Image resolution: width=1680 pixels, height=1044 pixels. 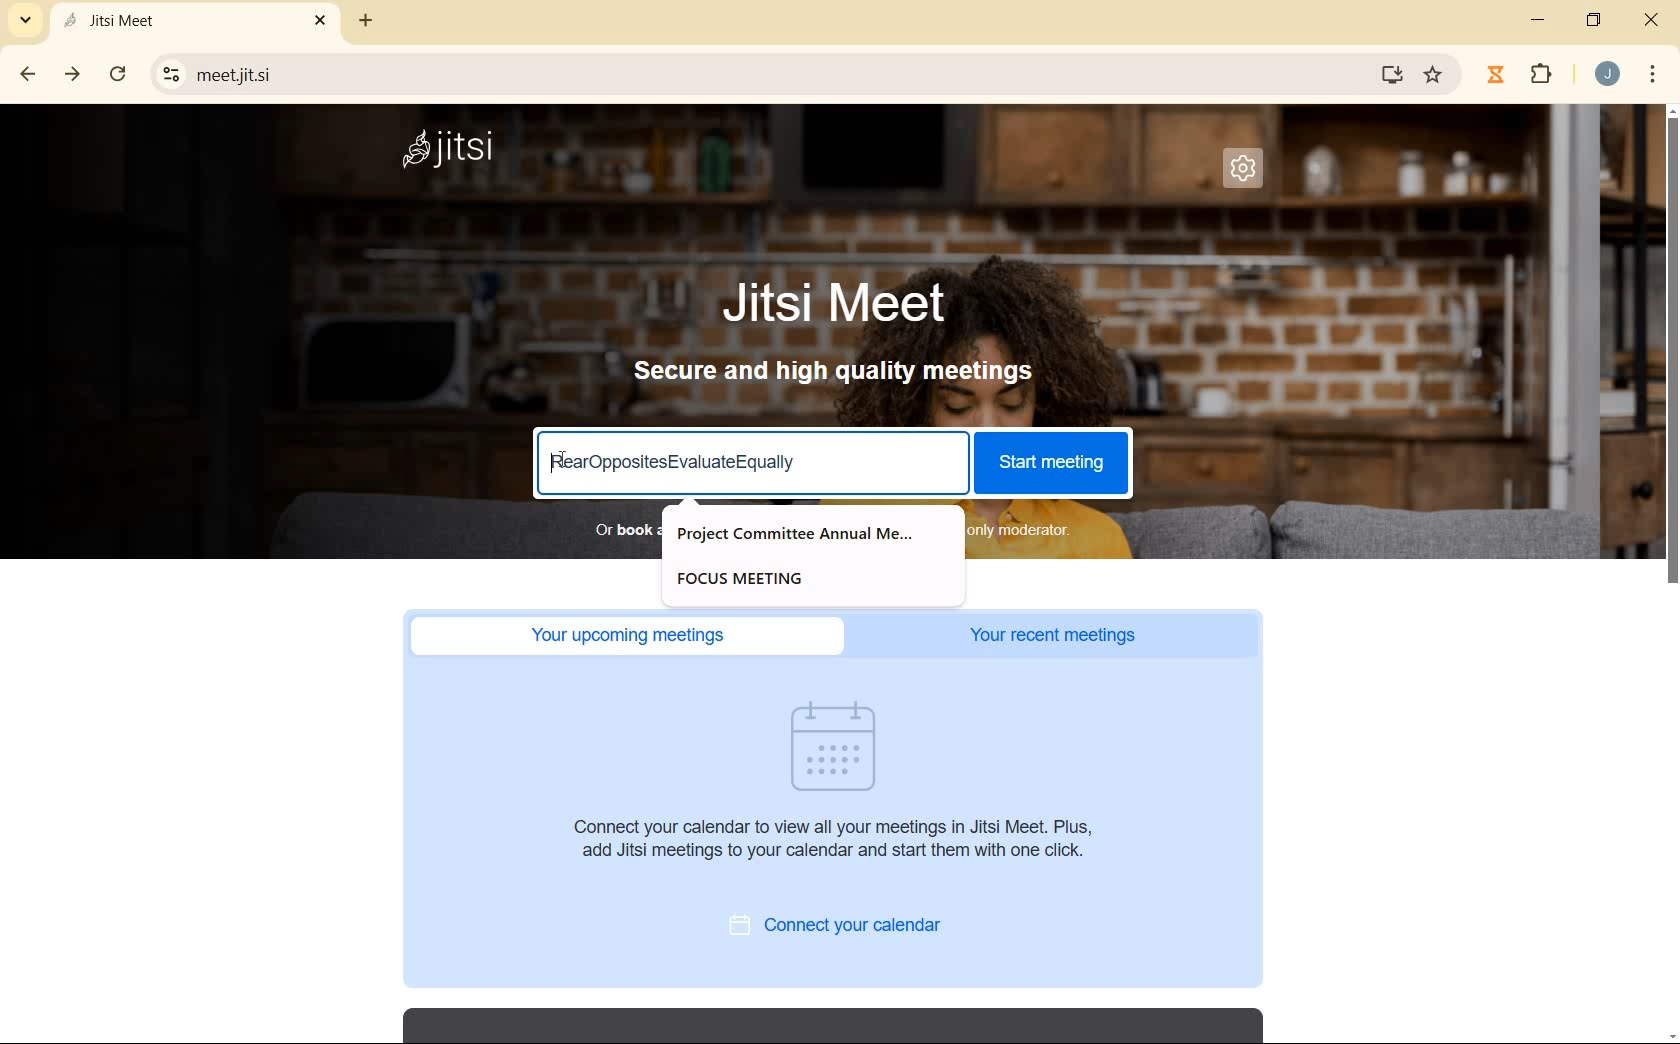 I want to click on back, so click(x=23, y=75).